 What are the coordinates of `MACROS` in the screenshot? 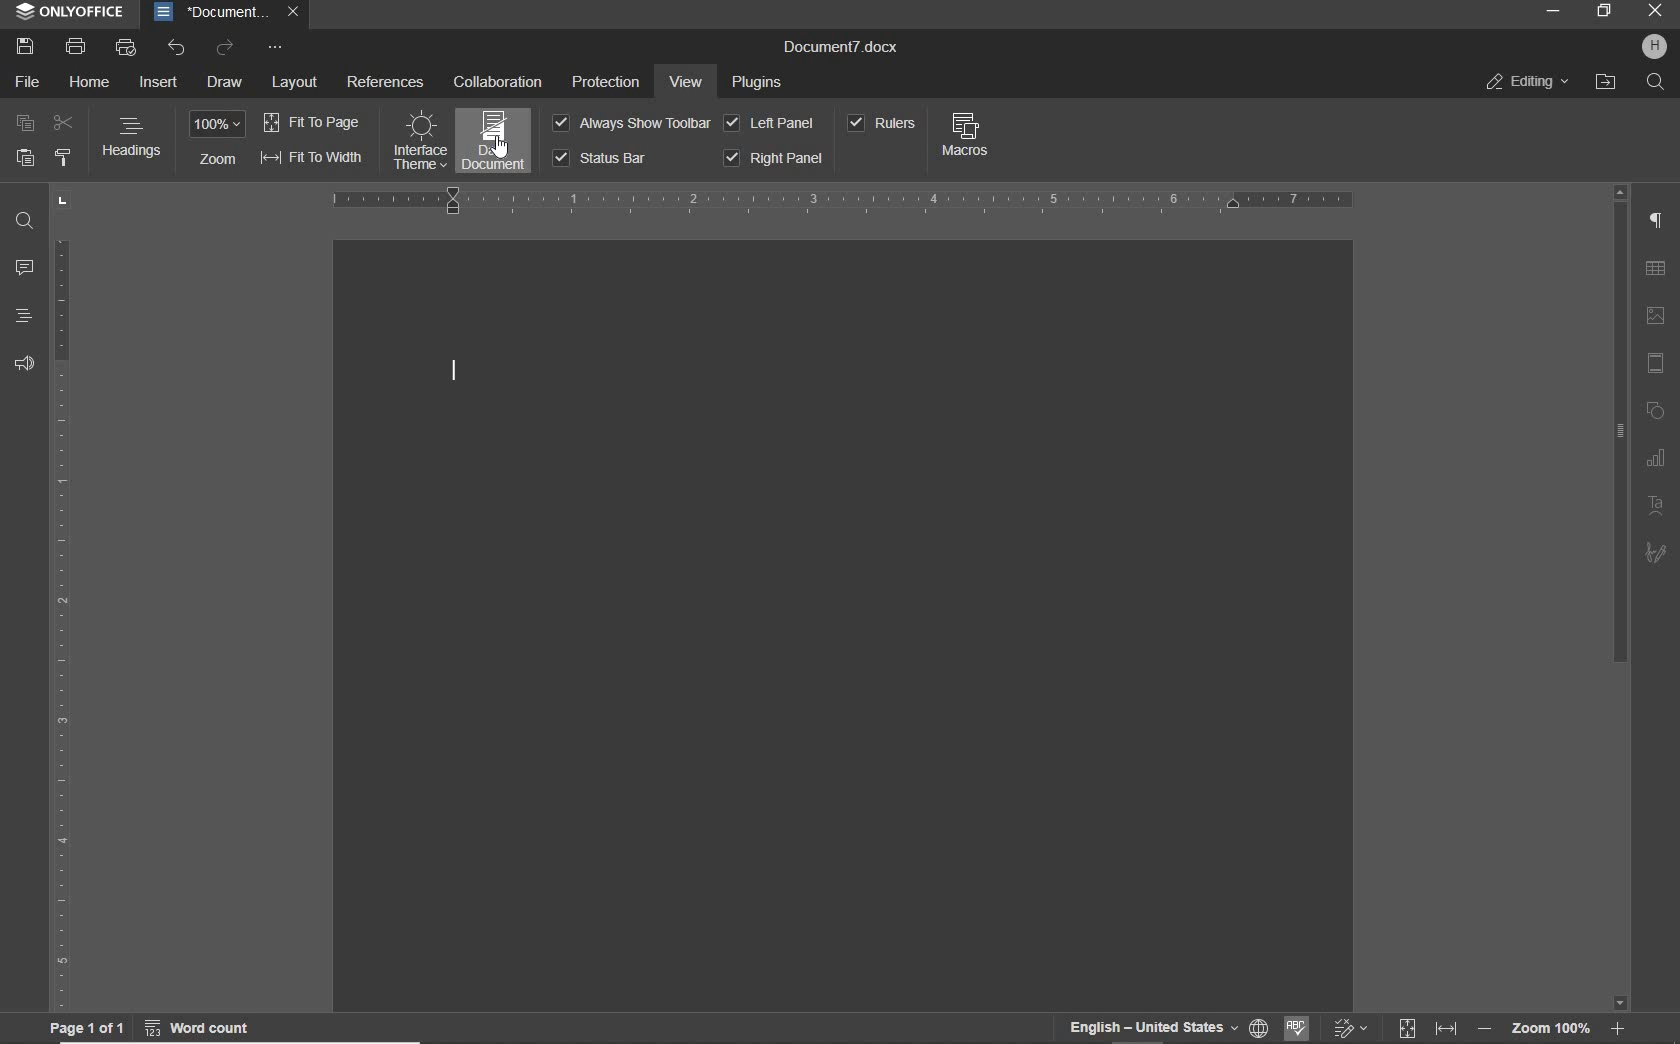 It's located at (966, 138).